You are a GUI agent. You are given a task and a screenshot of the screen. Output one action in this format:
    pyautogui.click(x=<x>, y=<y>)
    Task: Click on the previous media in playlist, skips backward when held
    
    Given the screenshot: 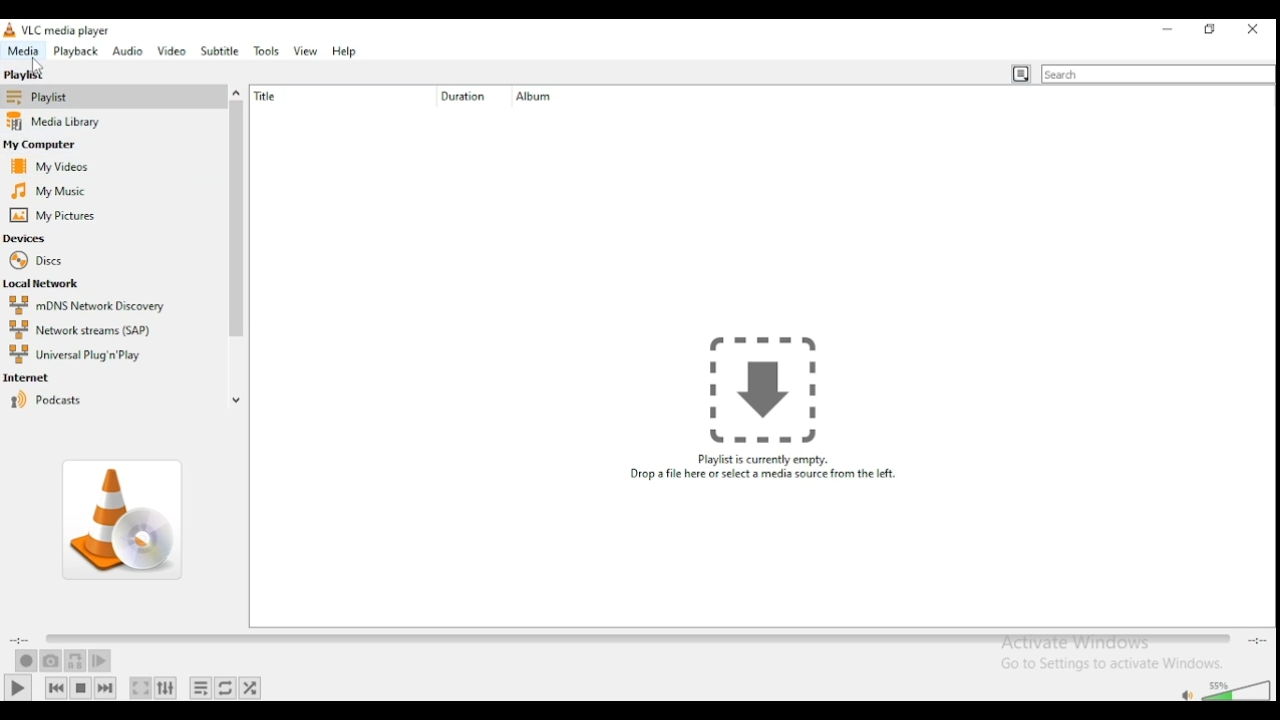 What is the action you would take?
    pyautogui.click(x=56, y=688)
    